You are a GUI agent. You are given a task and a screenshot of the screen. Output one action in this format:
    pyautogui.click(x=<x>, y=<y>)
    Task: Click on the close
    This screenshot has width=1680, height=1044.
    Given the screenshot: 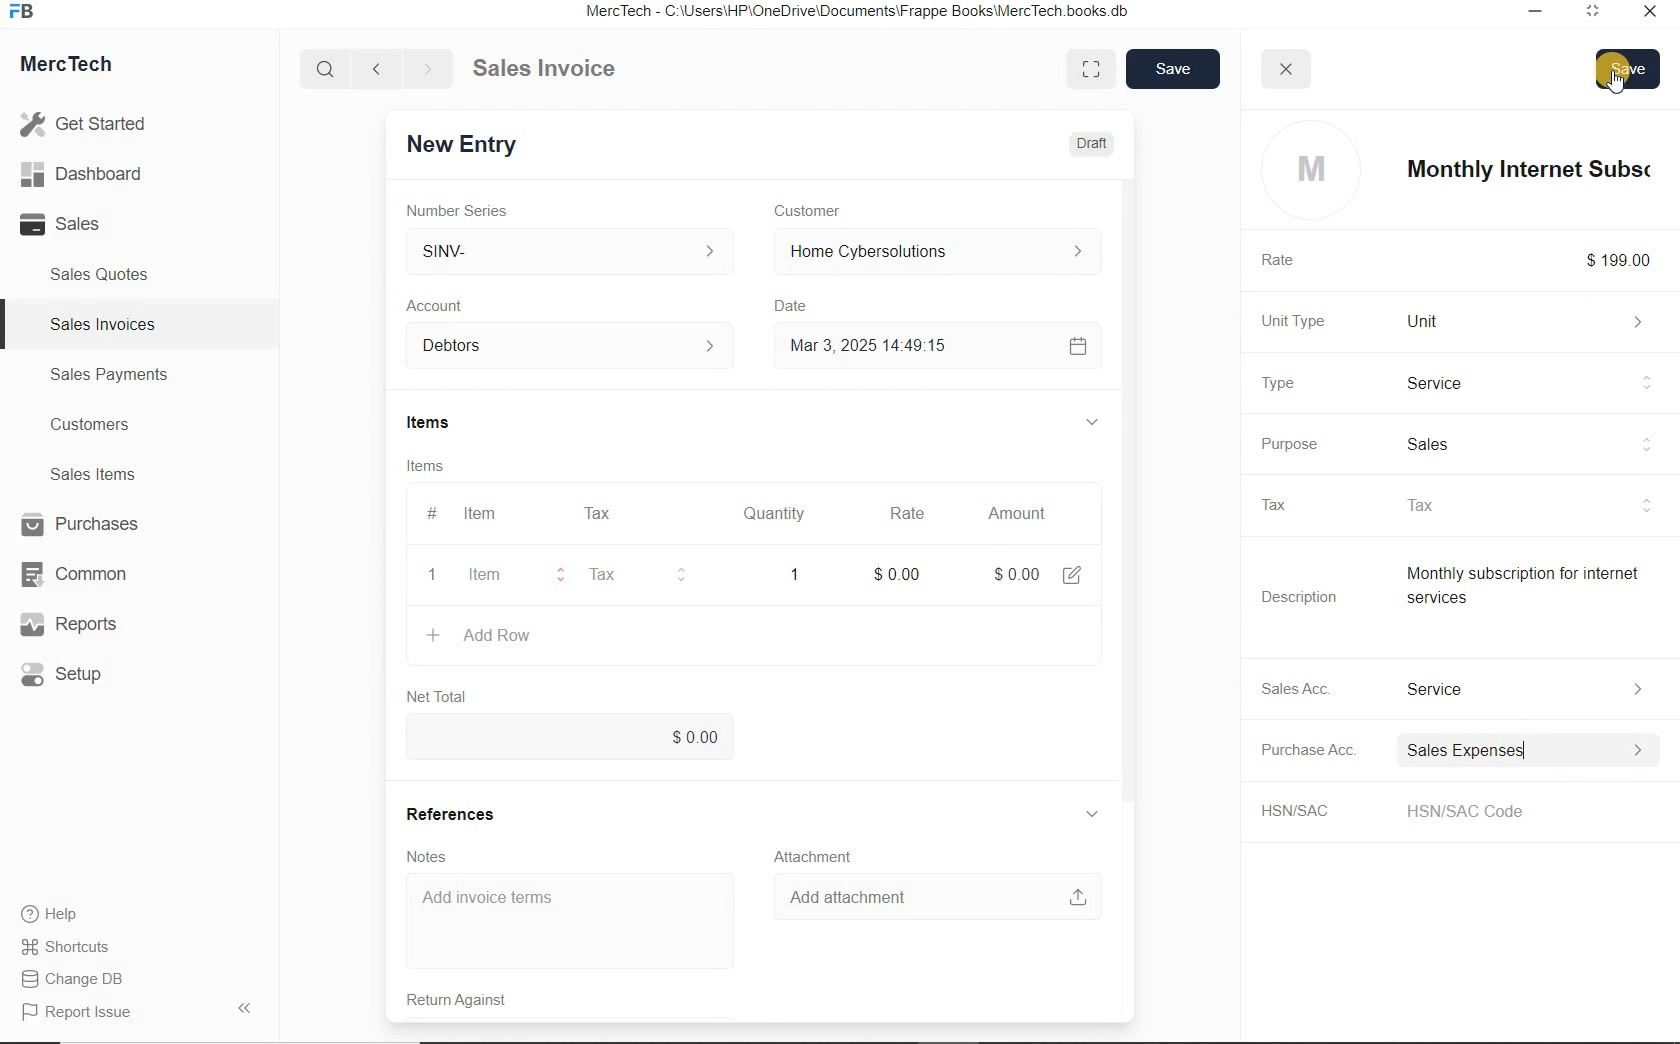 What is the action you would take?
    pyautogui.click(x=1284, y=68)
    